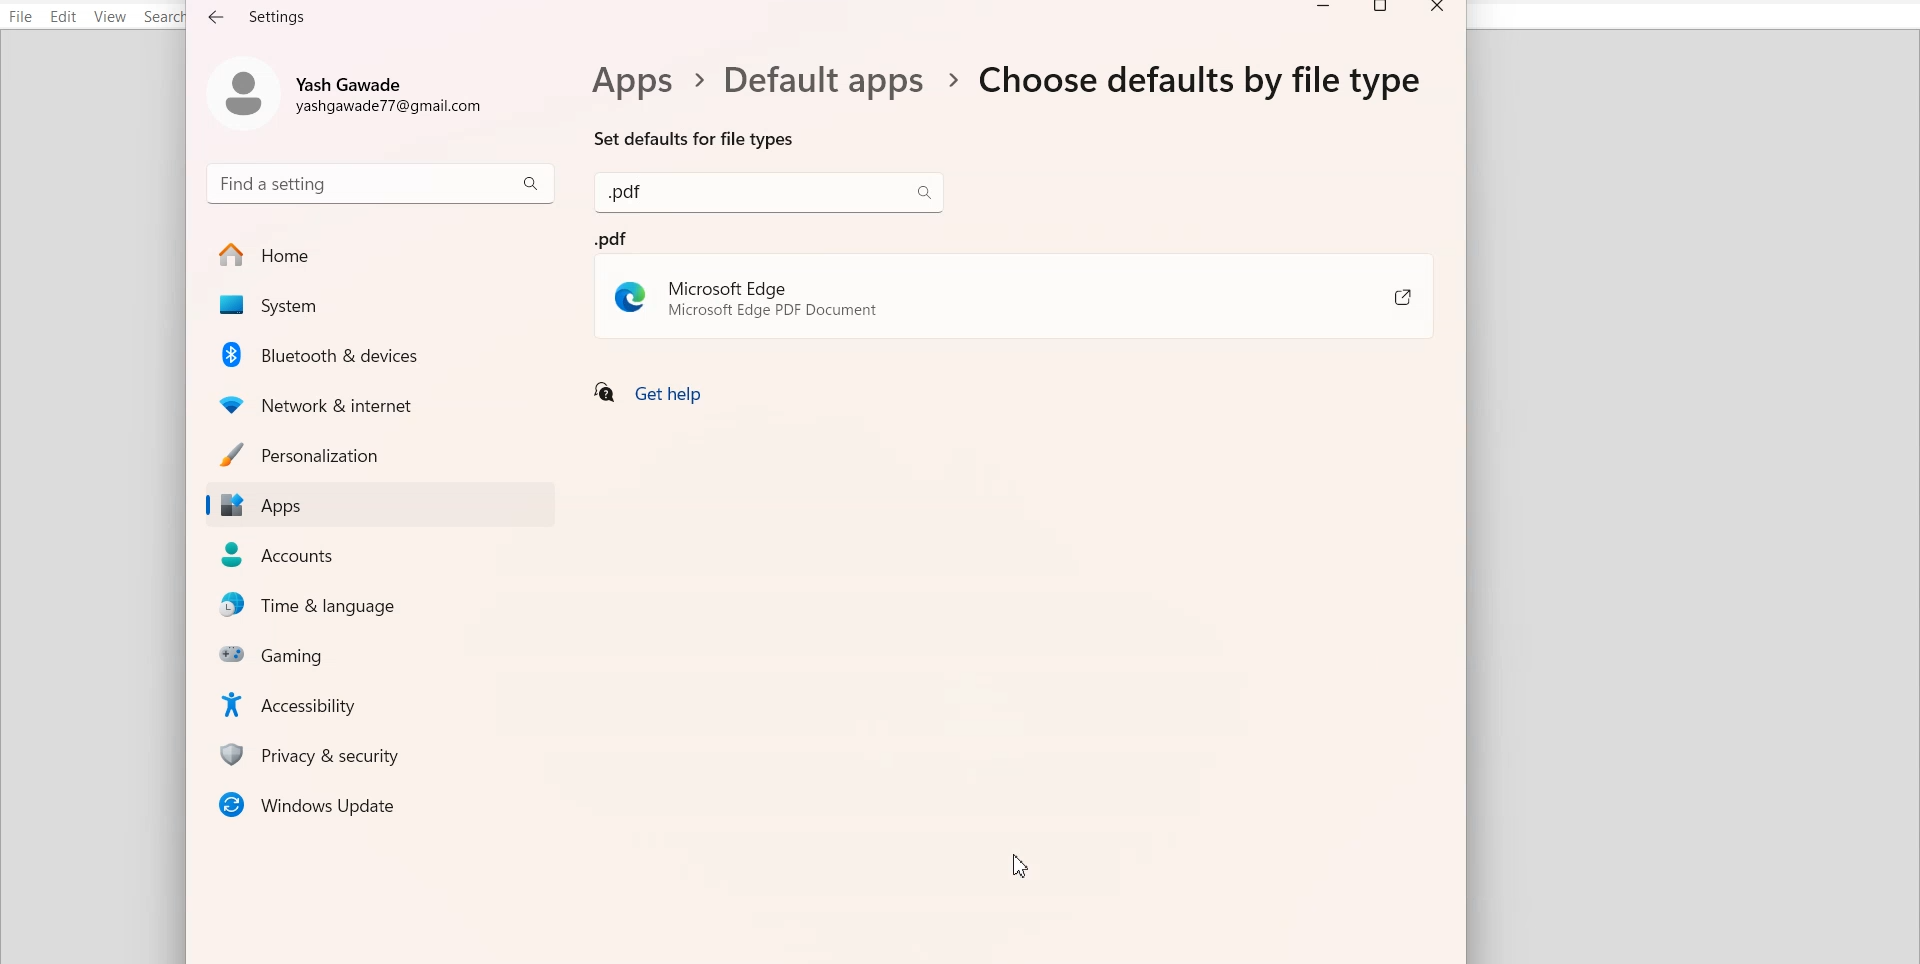 The image size is (1920, 964). I want to click on Network & Internet, so click(382, 402).